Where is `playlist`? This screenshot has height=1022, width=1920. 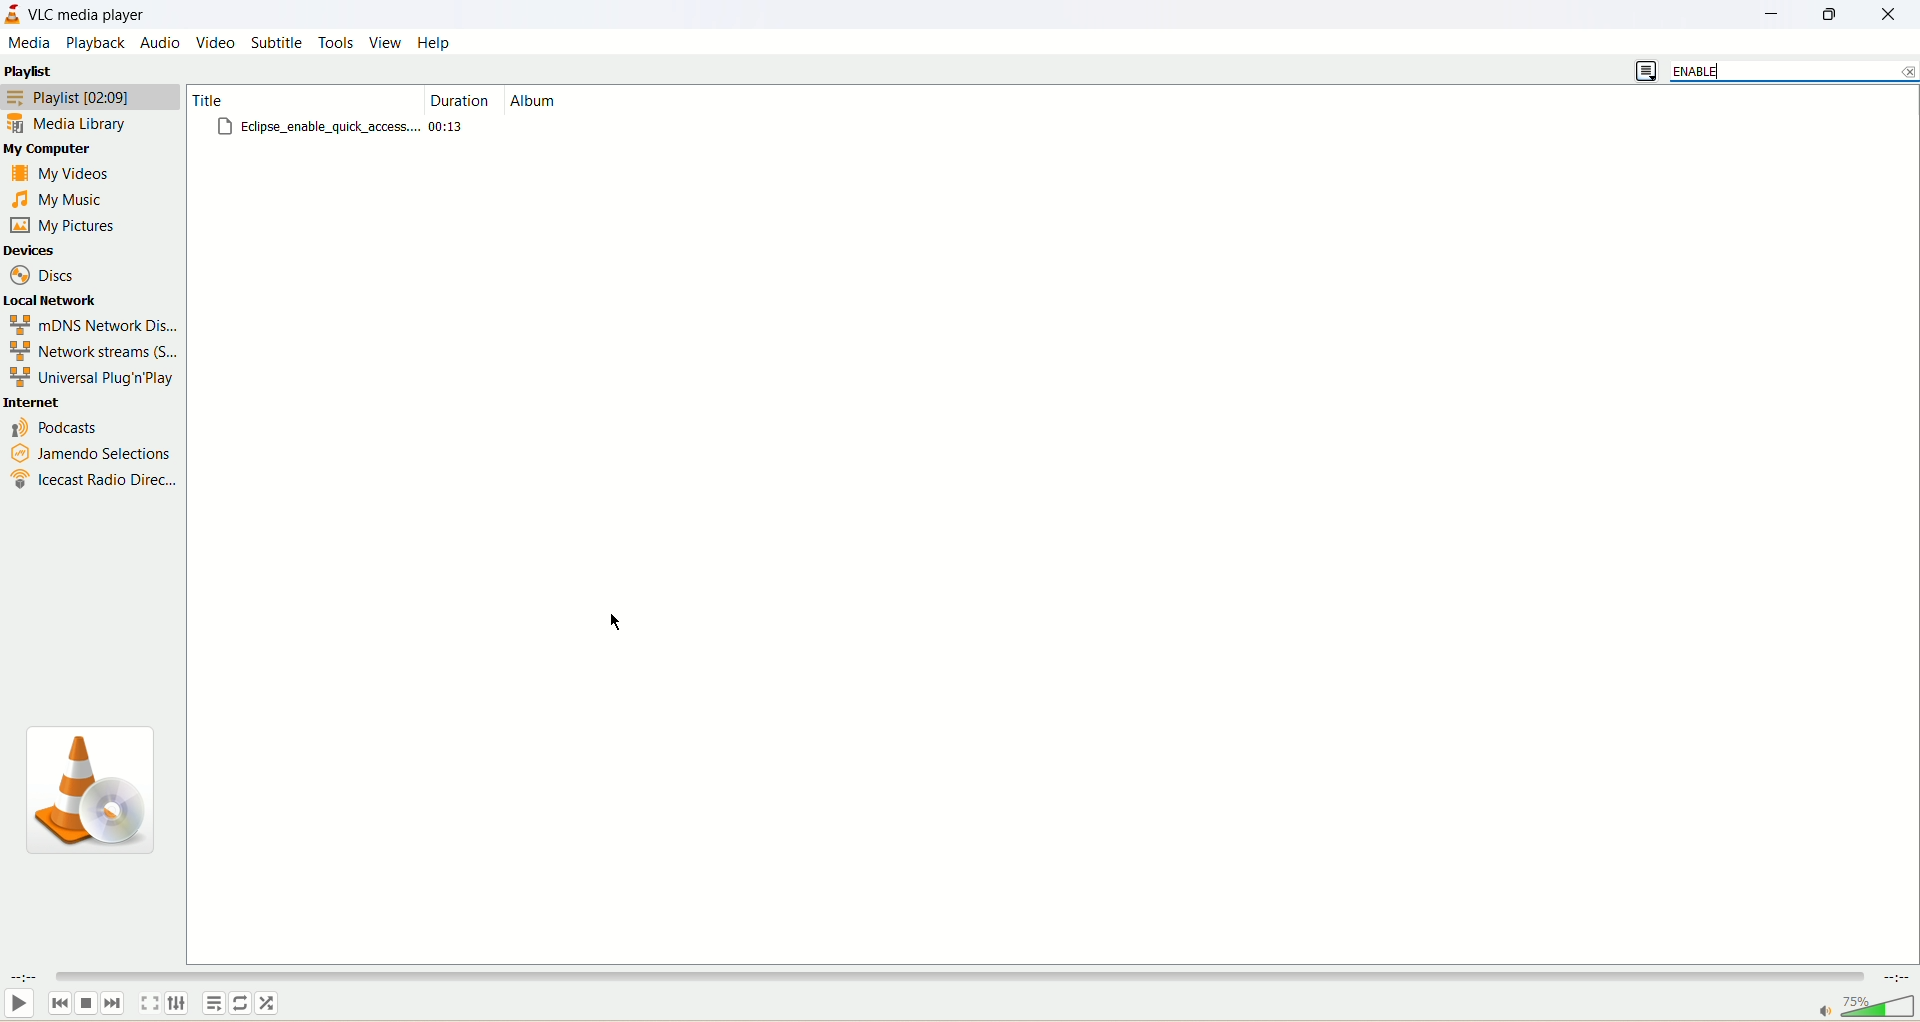
playlist is located at coordinates (36, 71).